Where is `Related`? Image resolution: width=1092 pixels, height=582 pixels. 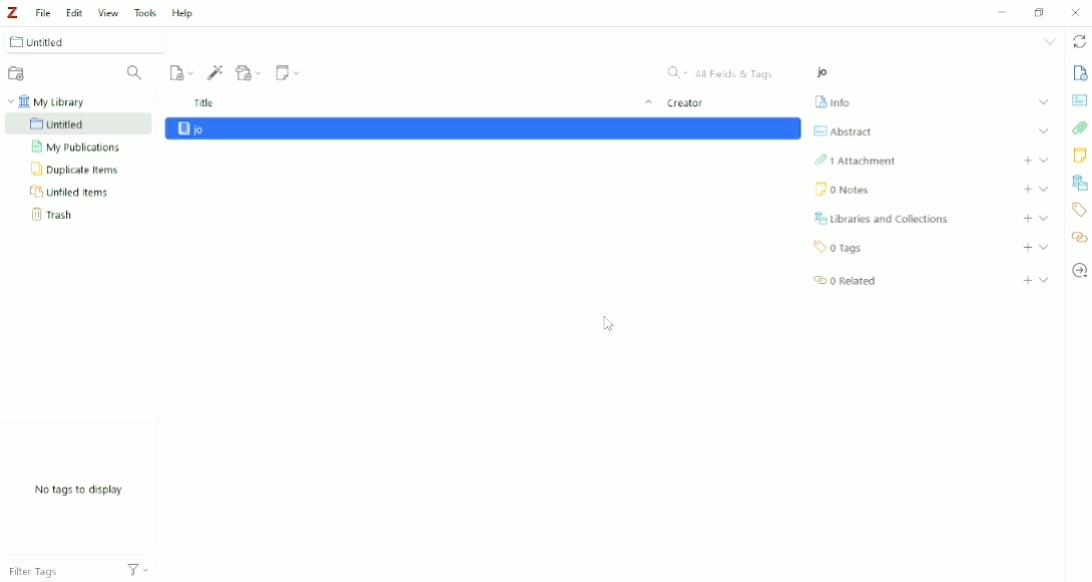 Related is located at coordinates (848, 279).